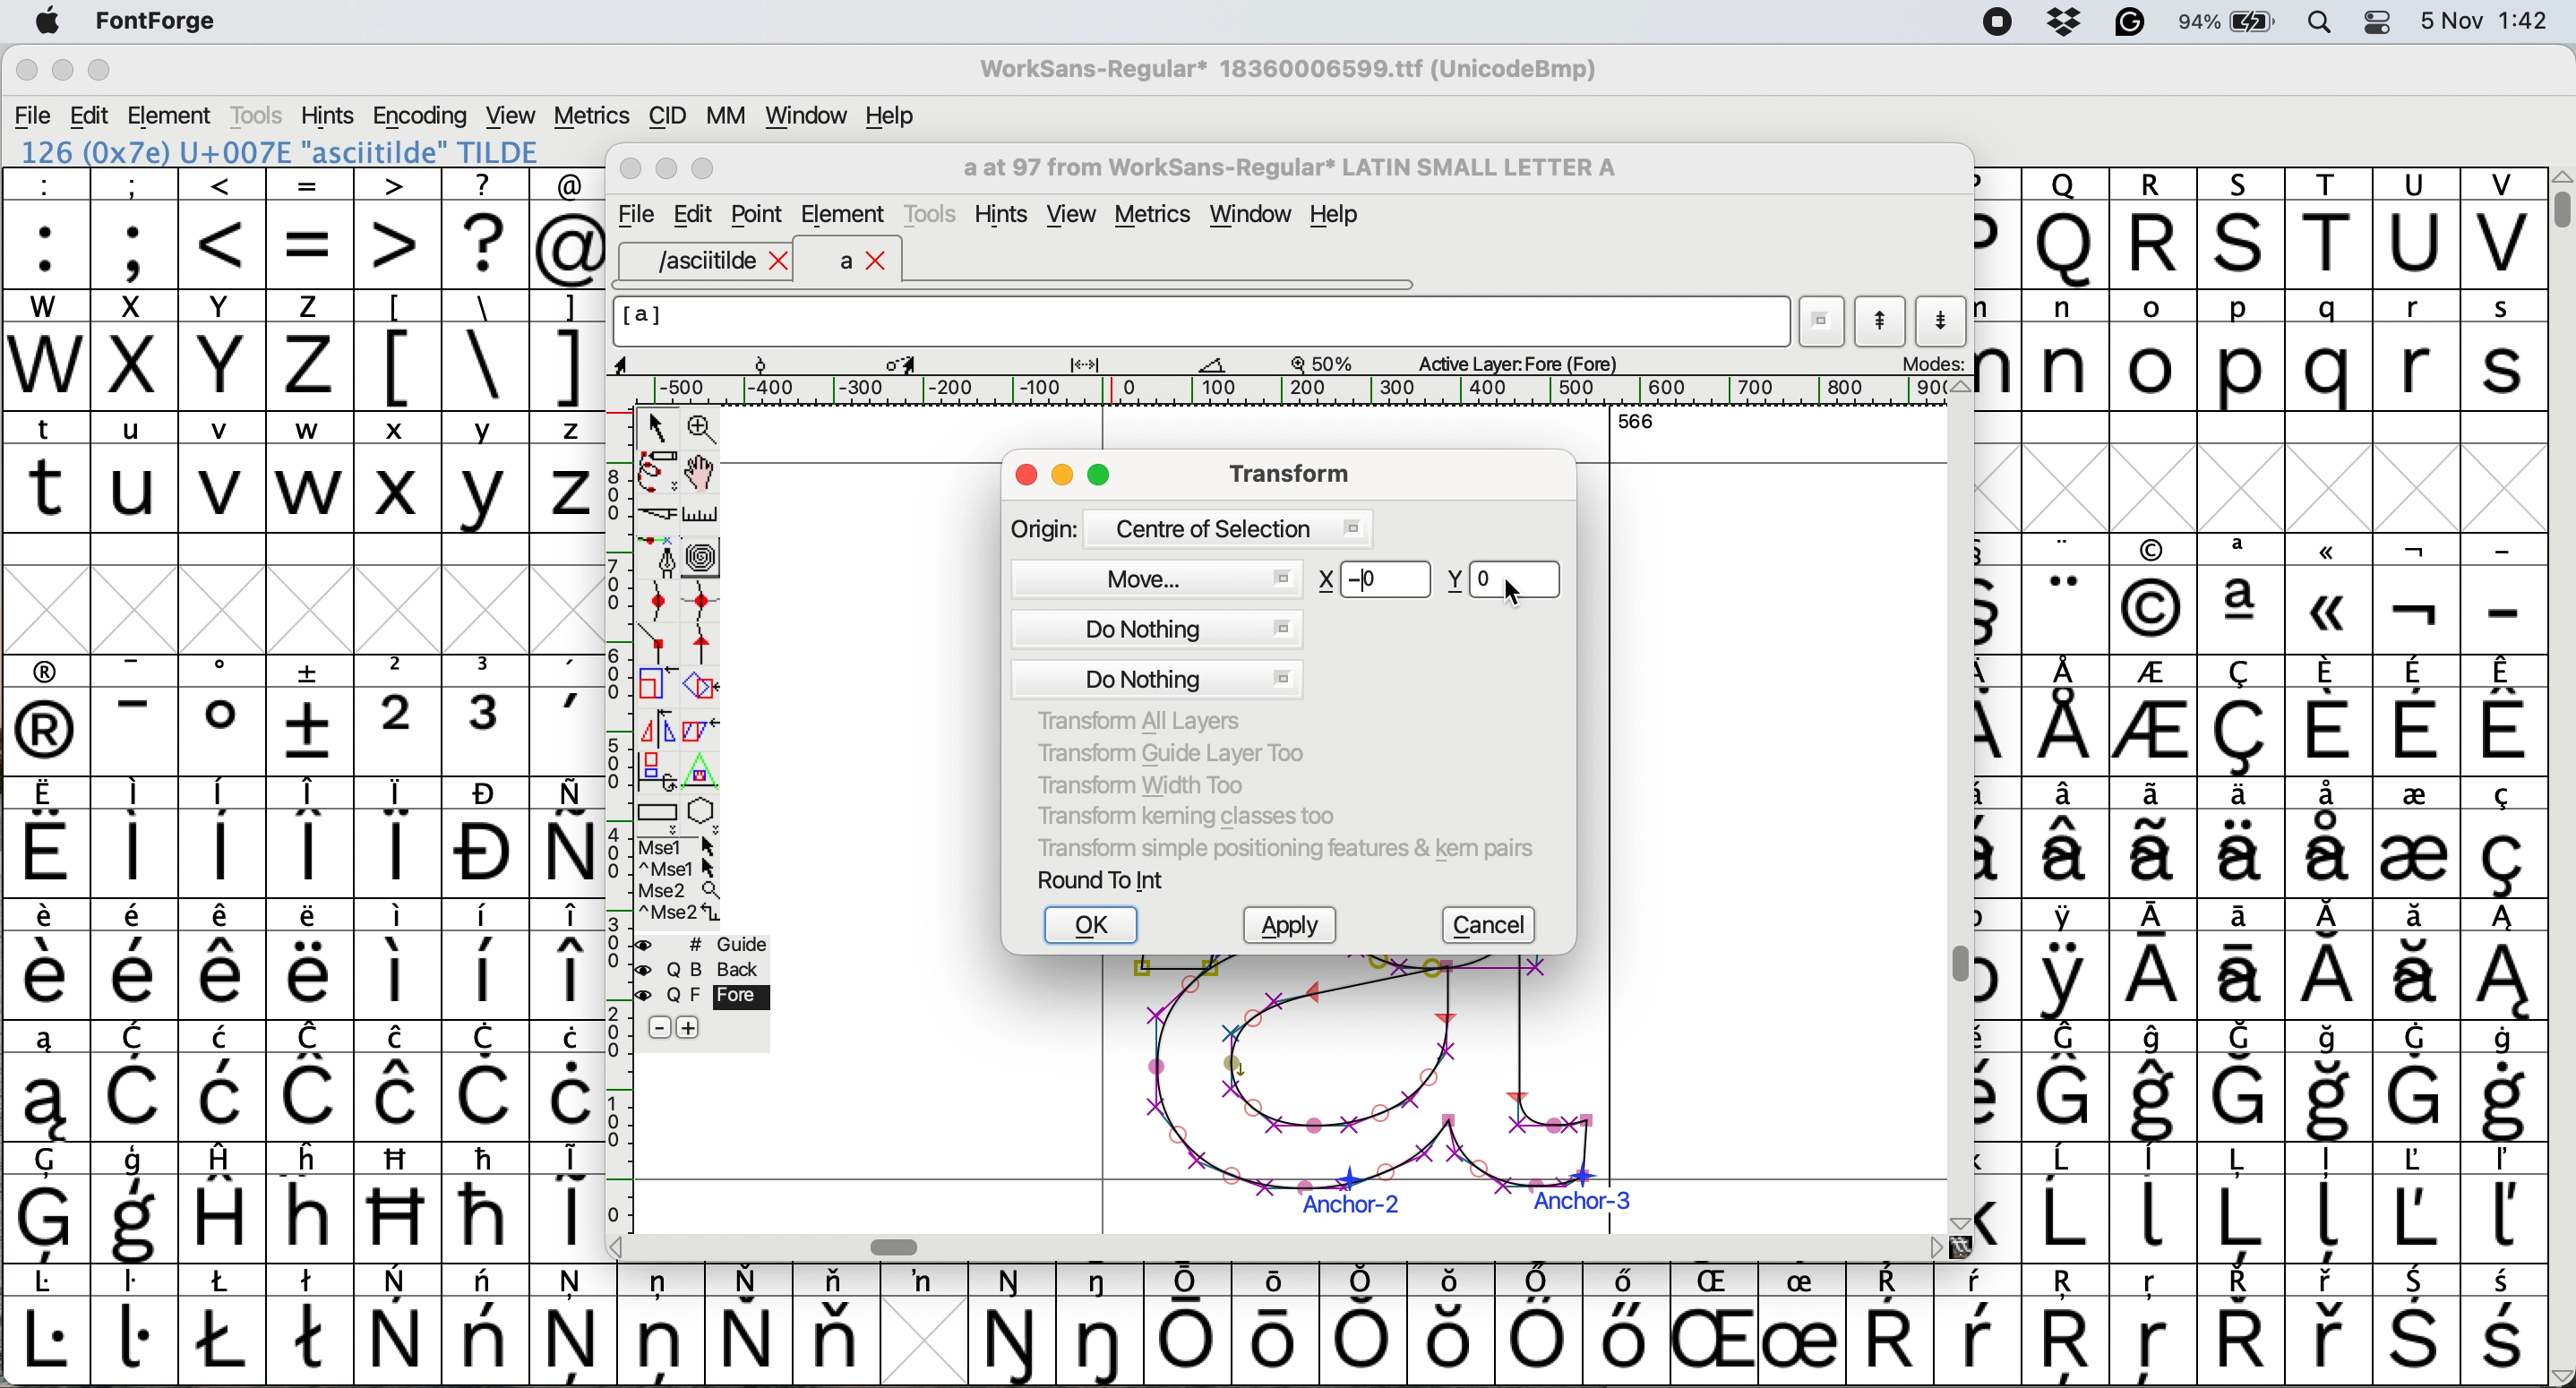 This screenshot has height=1388, width=2576. What do you see at coordinates (1005, 215) in the screenshot?
I see `hints` at bounding box center [1005, 215].